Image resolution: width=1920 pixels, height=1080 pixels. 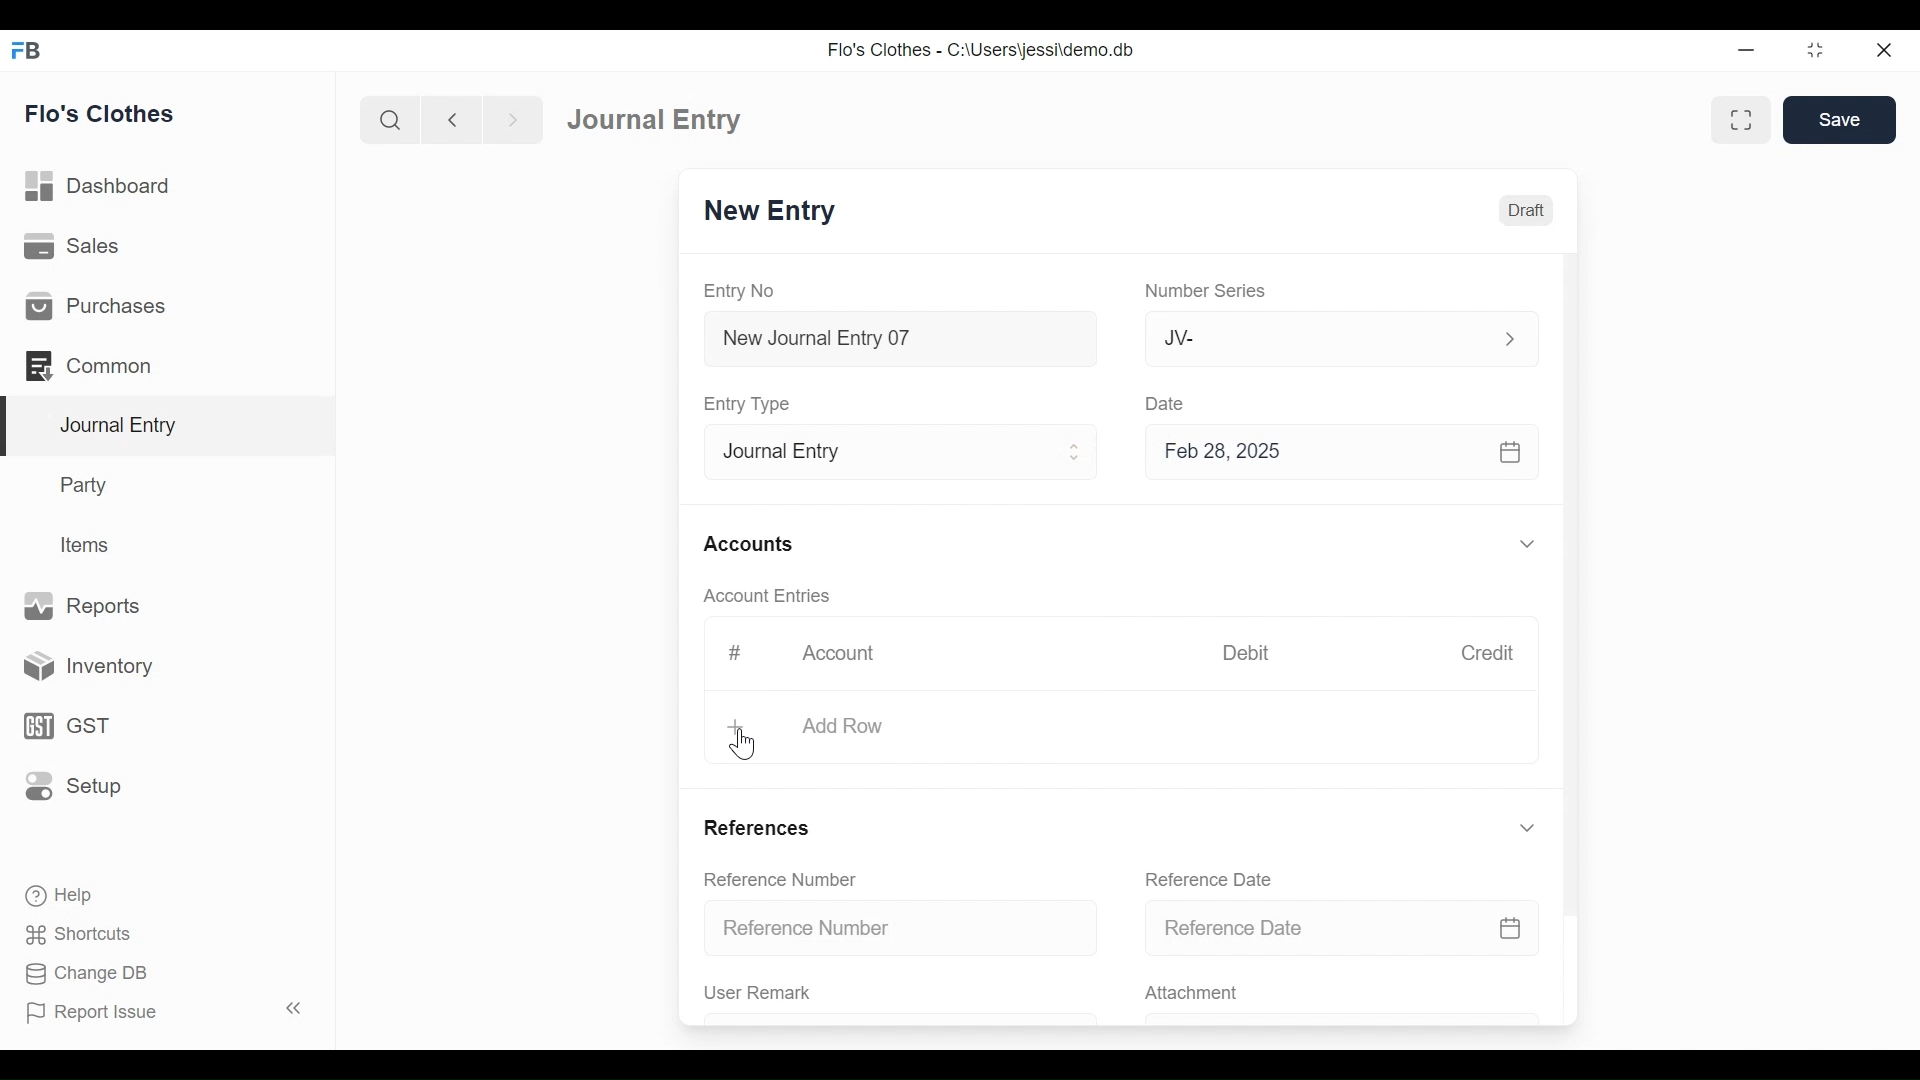 What do you see at coordinates (884, 453) in the screenshot?
I see `Entry Type` at bounding box center [884, 453].